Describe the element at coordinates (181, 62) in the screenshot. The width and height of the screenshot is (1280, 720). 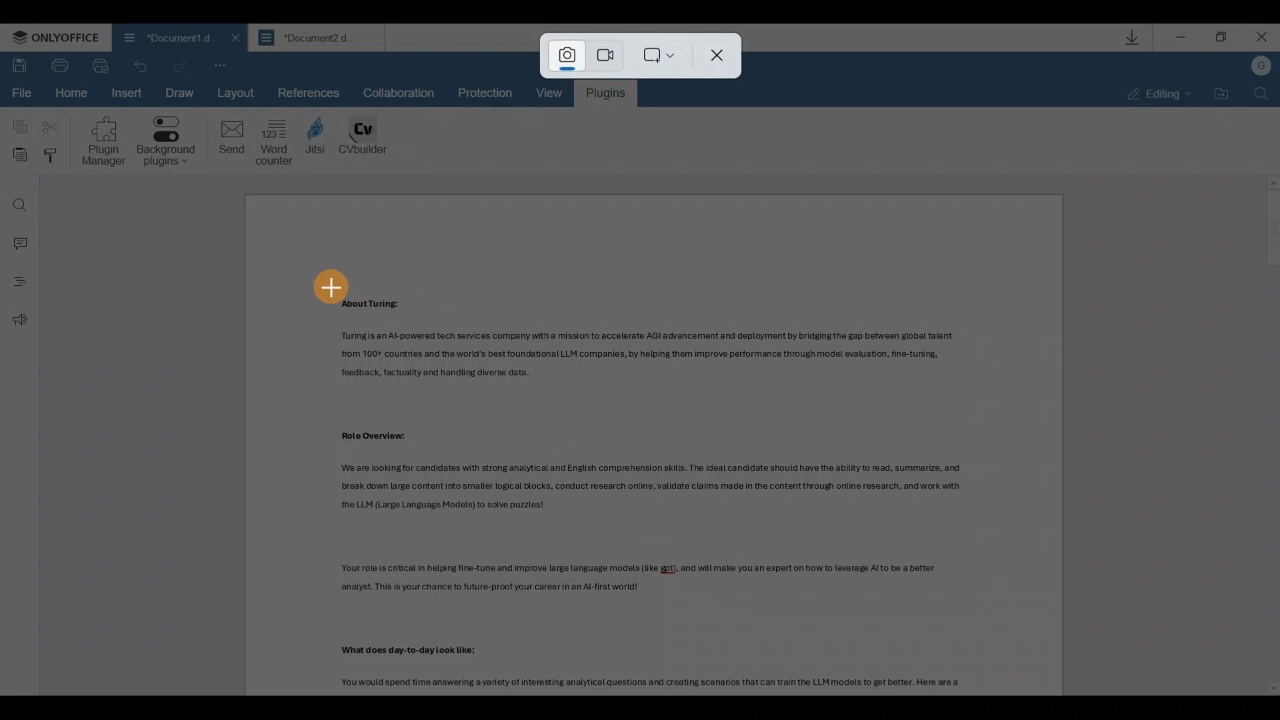
I see `Undo` at that location.